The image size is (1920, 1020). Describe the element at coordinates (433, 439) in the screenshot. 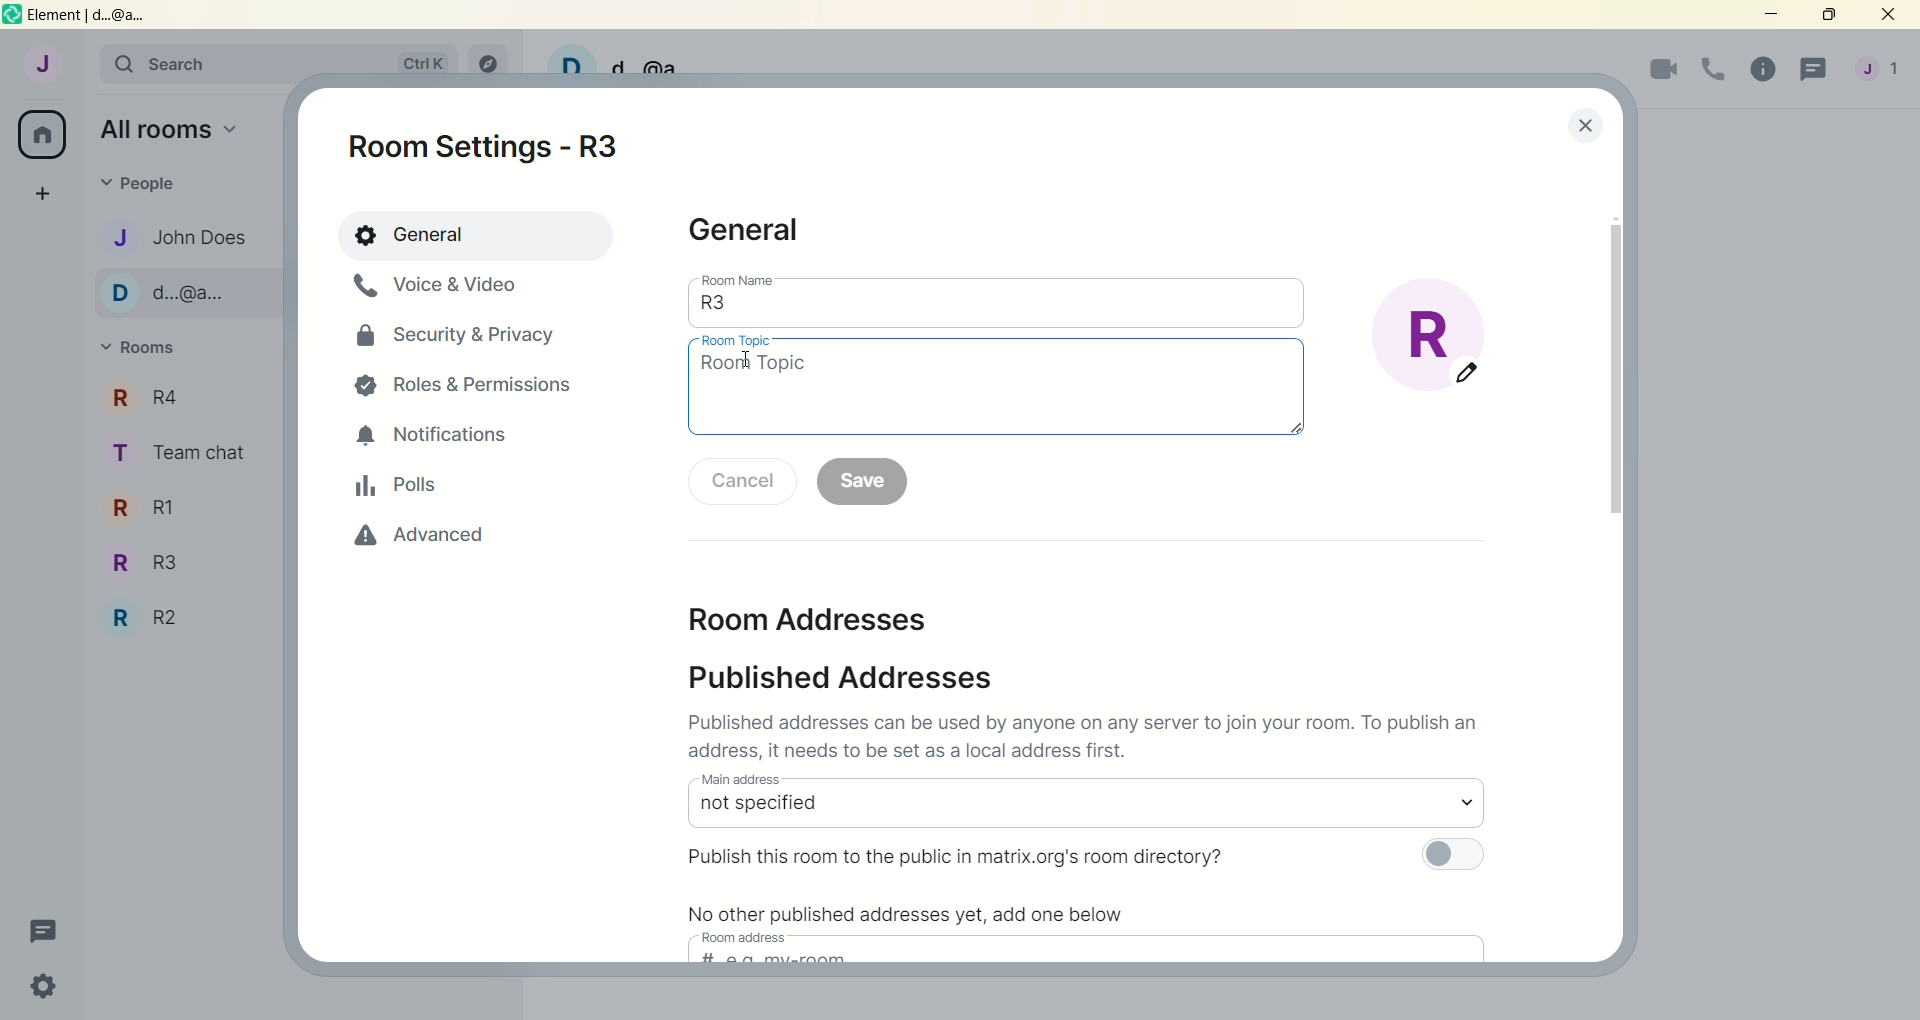

I see `notifications` at that location.